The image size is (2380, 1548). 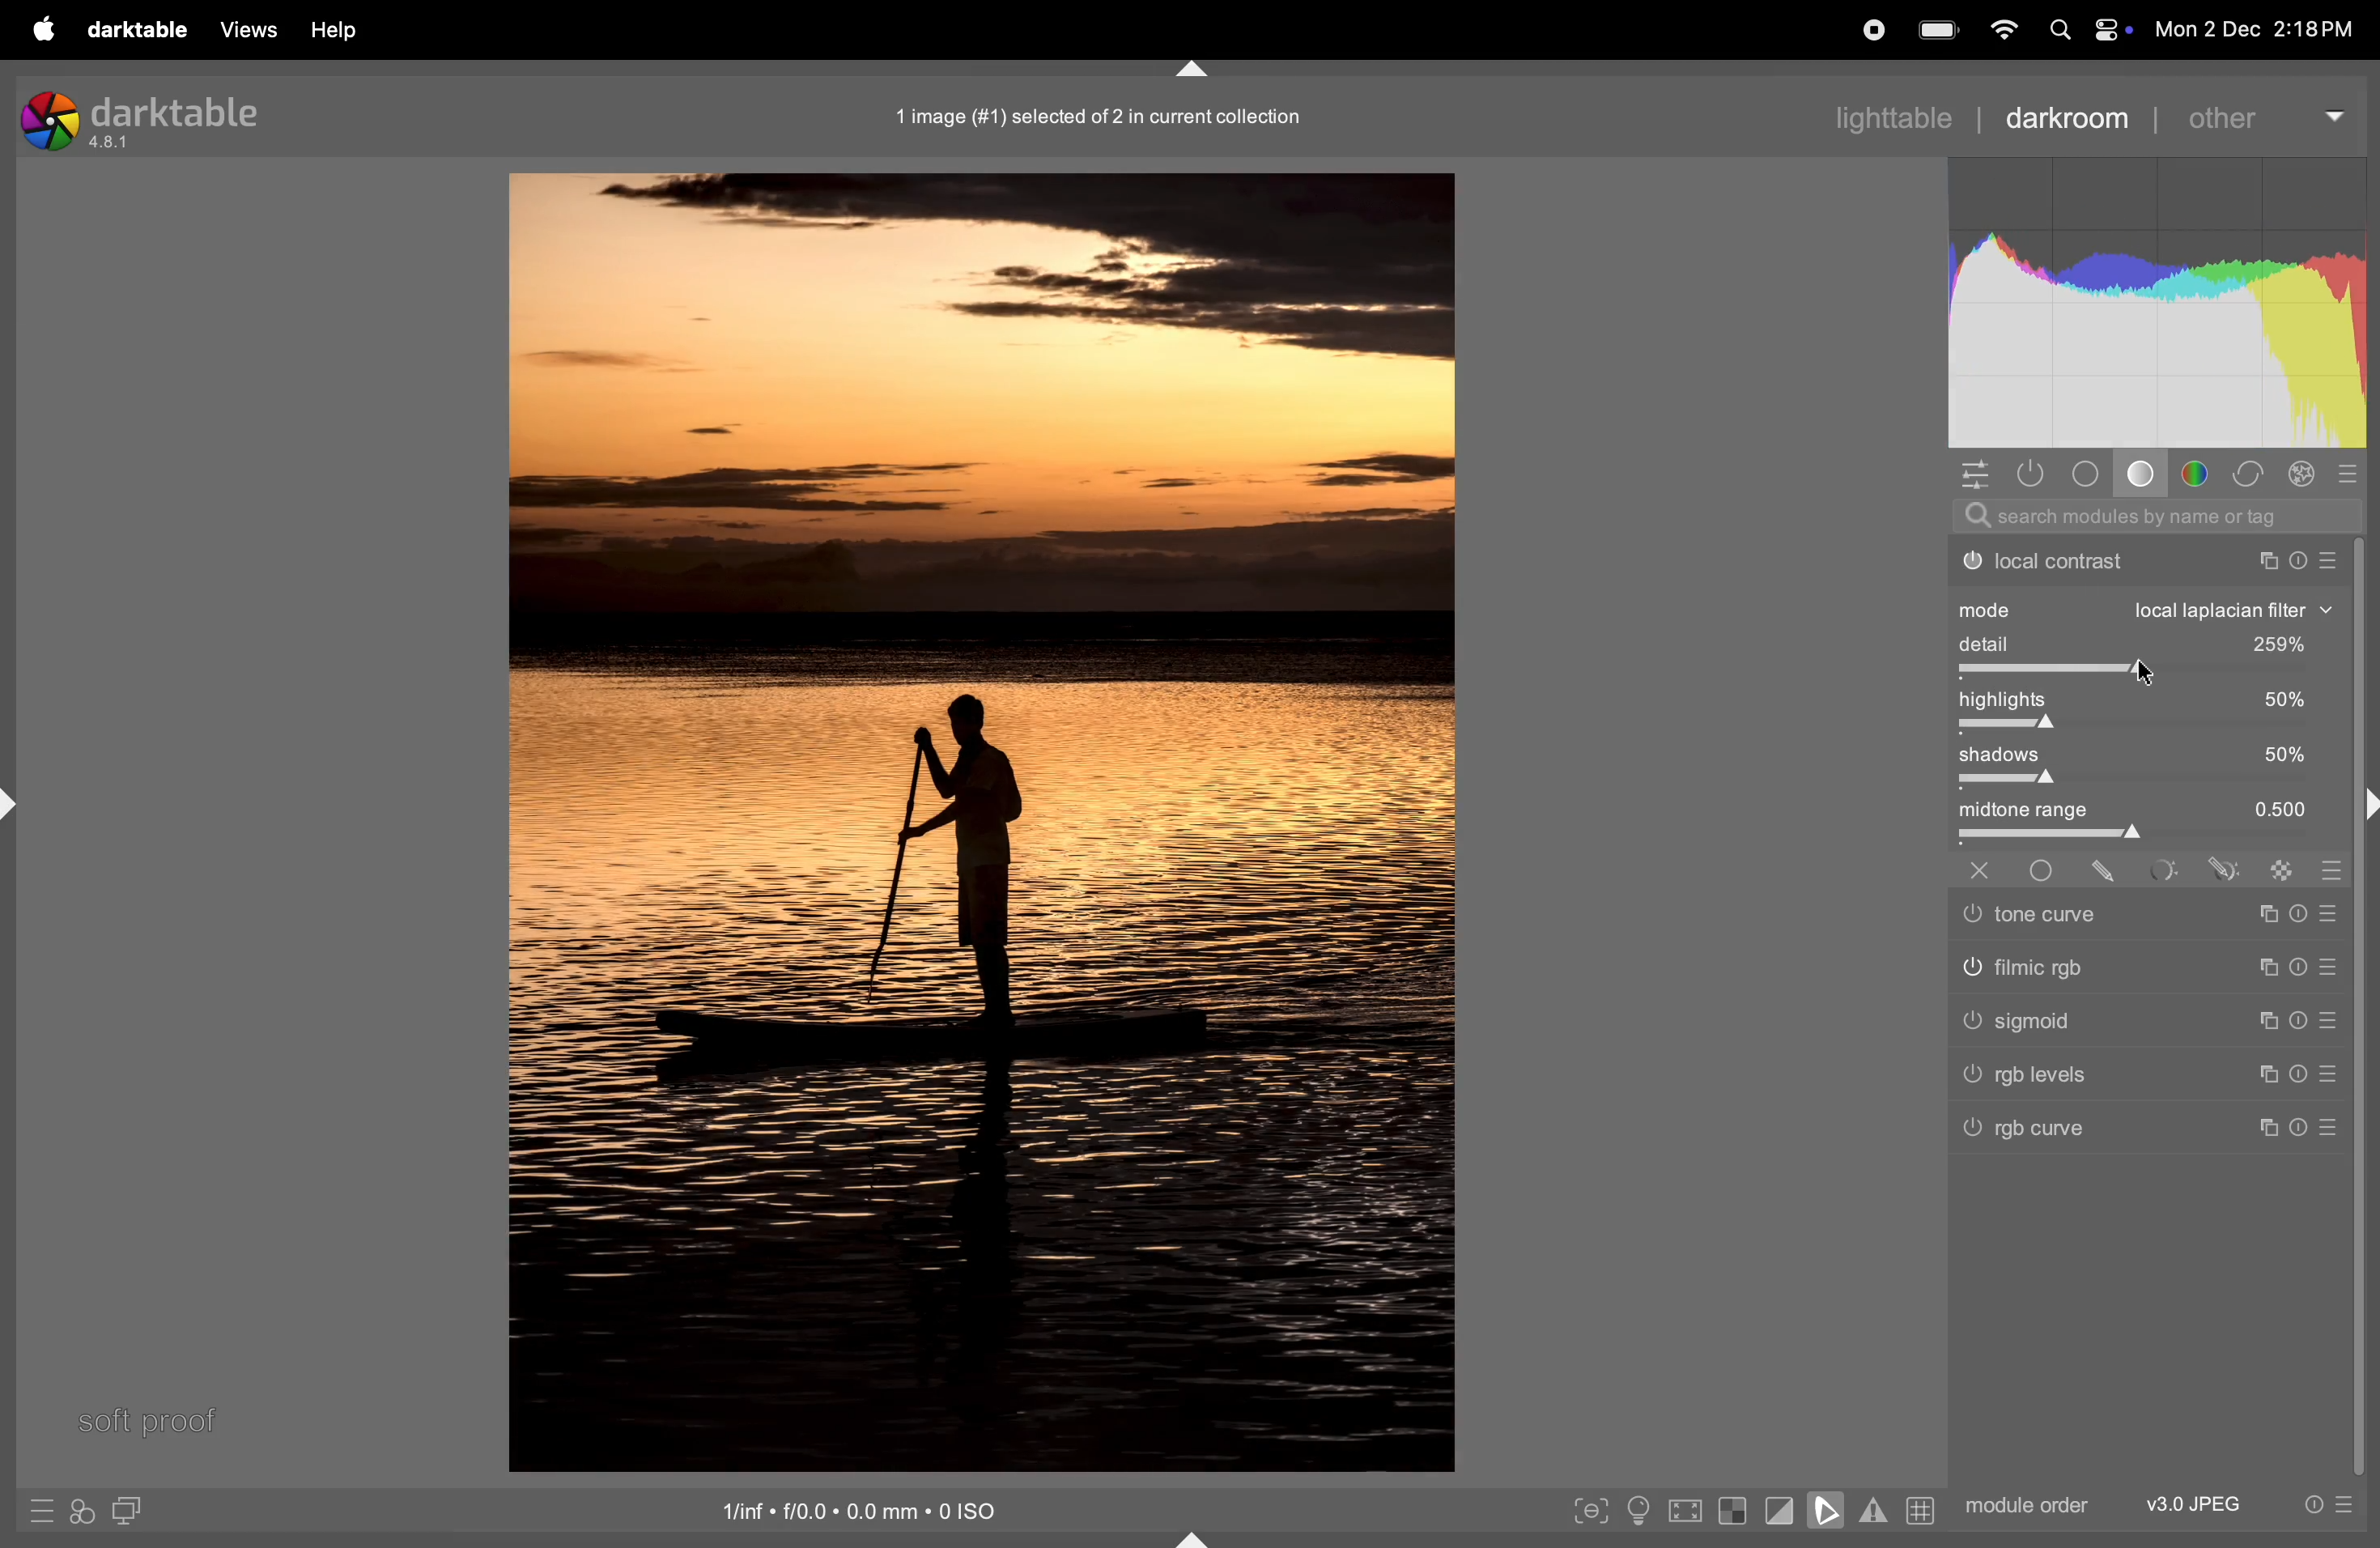 I want to click on sign, so click(x=2169, y=872).